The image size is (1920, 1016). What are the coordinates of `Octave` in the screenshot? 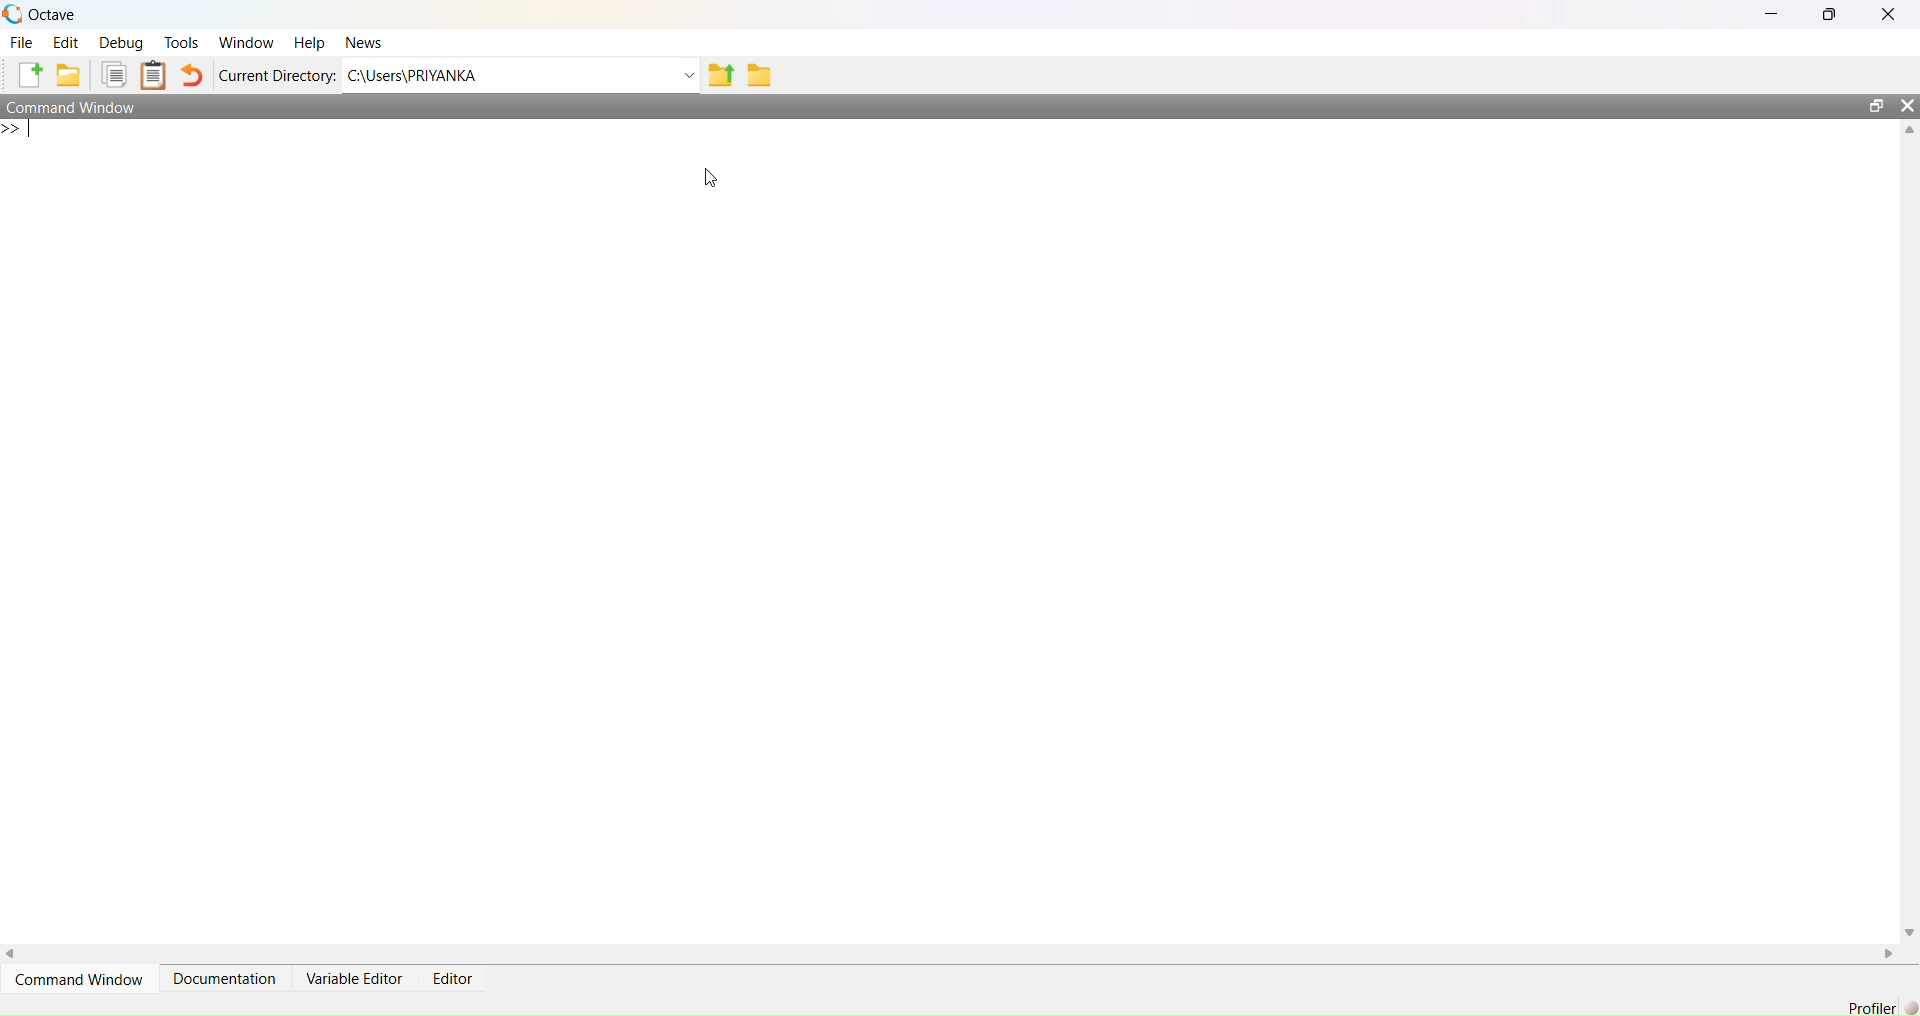 It's located at (52, 15).